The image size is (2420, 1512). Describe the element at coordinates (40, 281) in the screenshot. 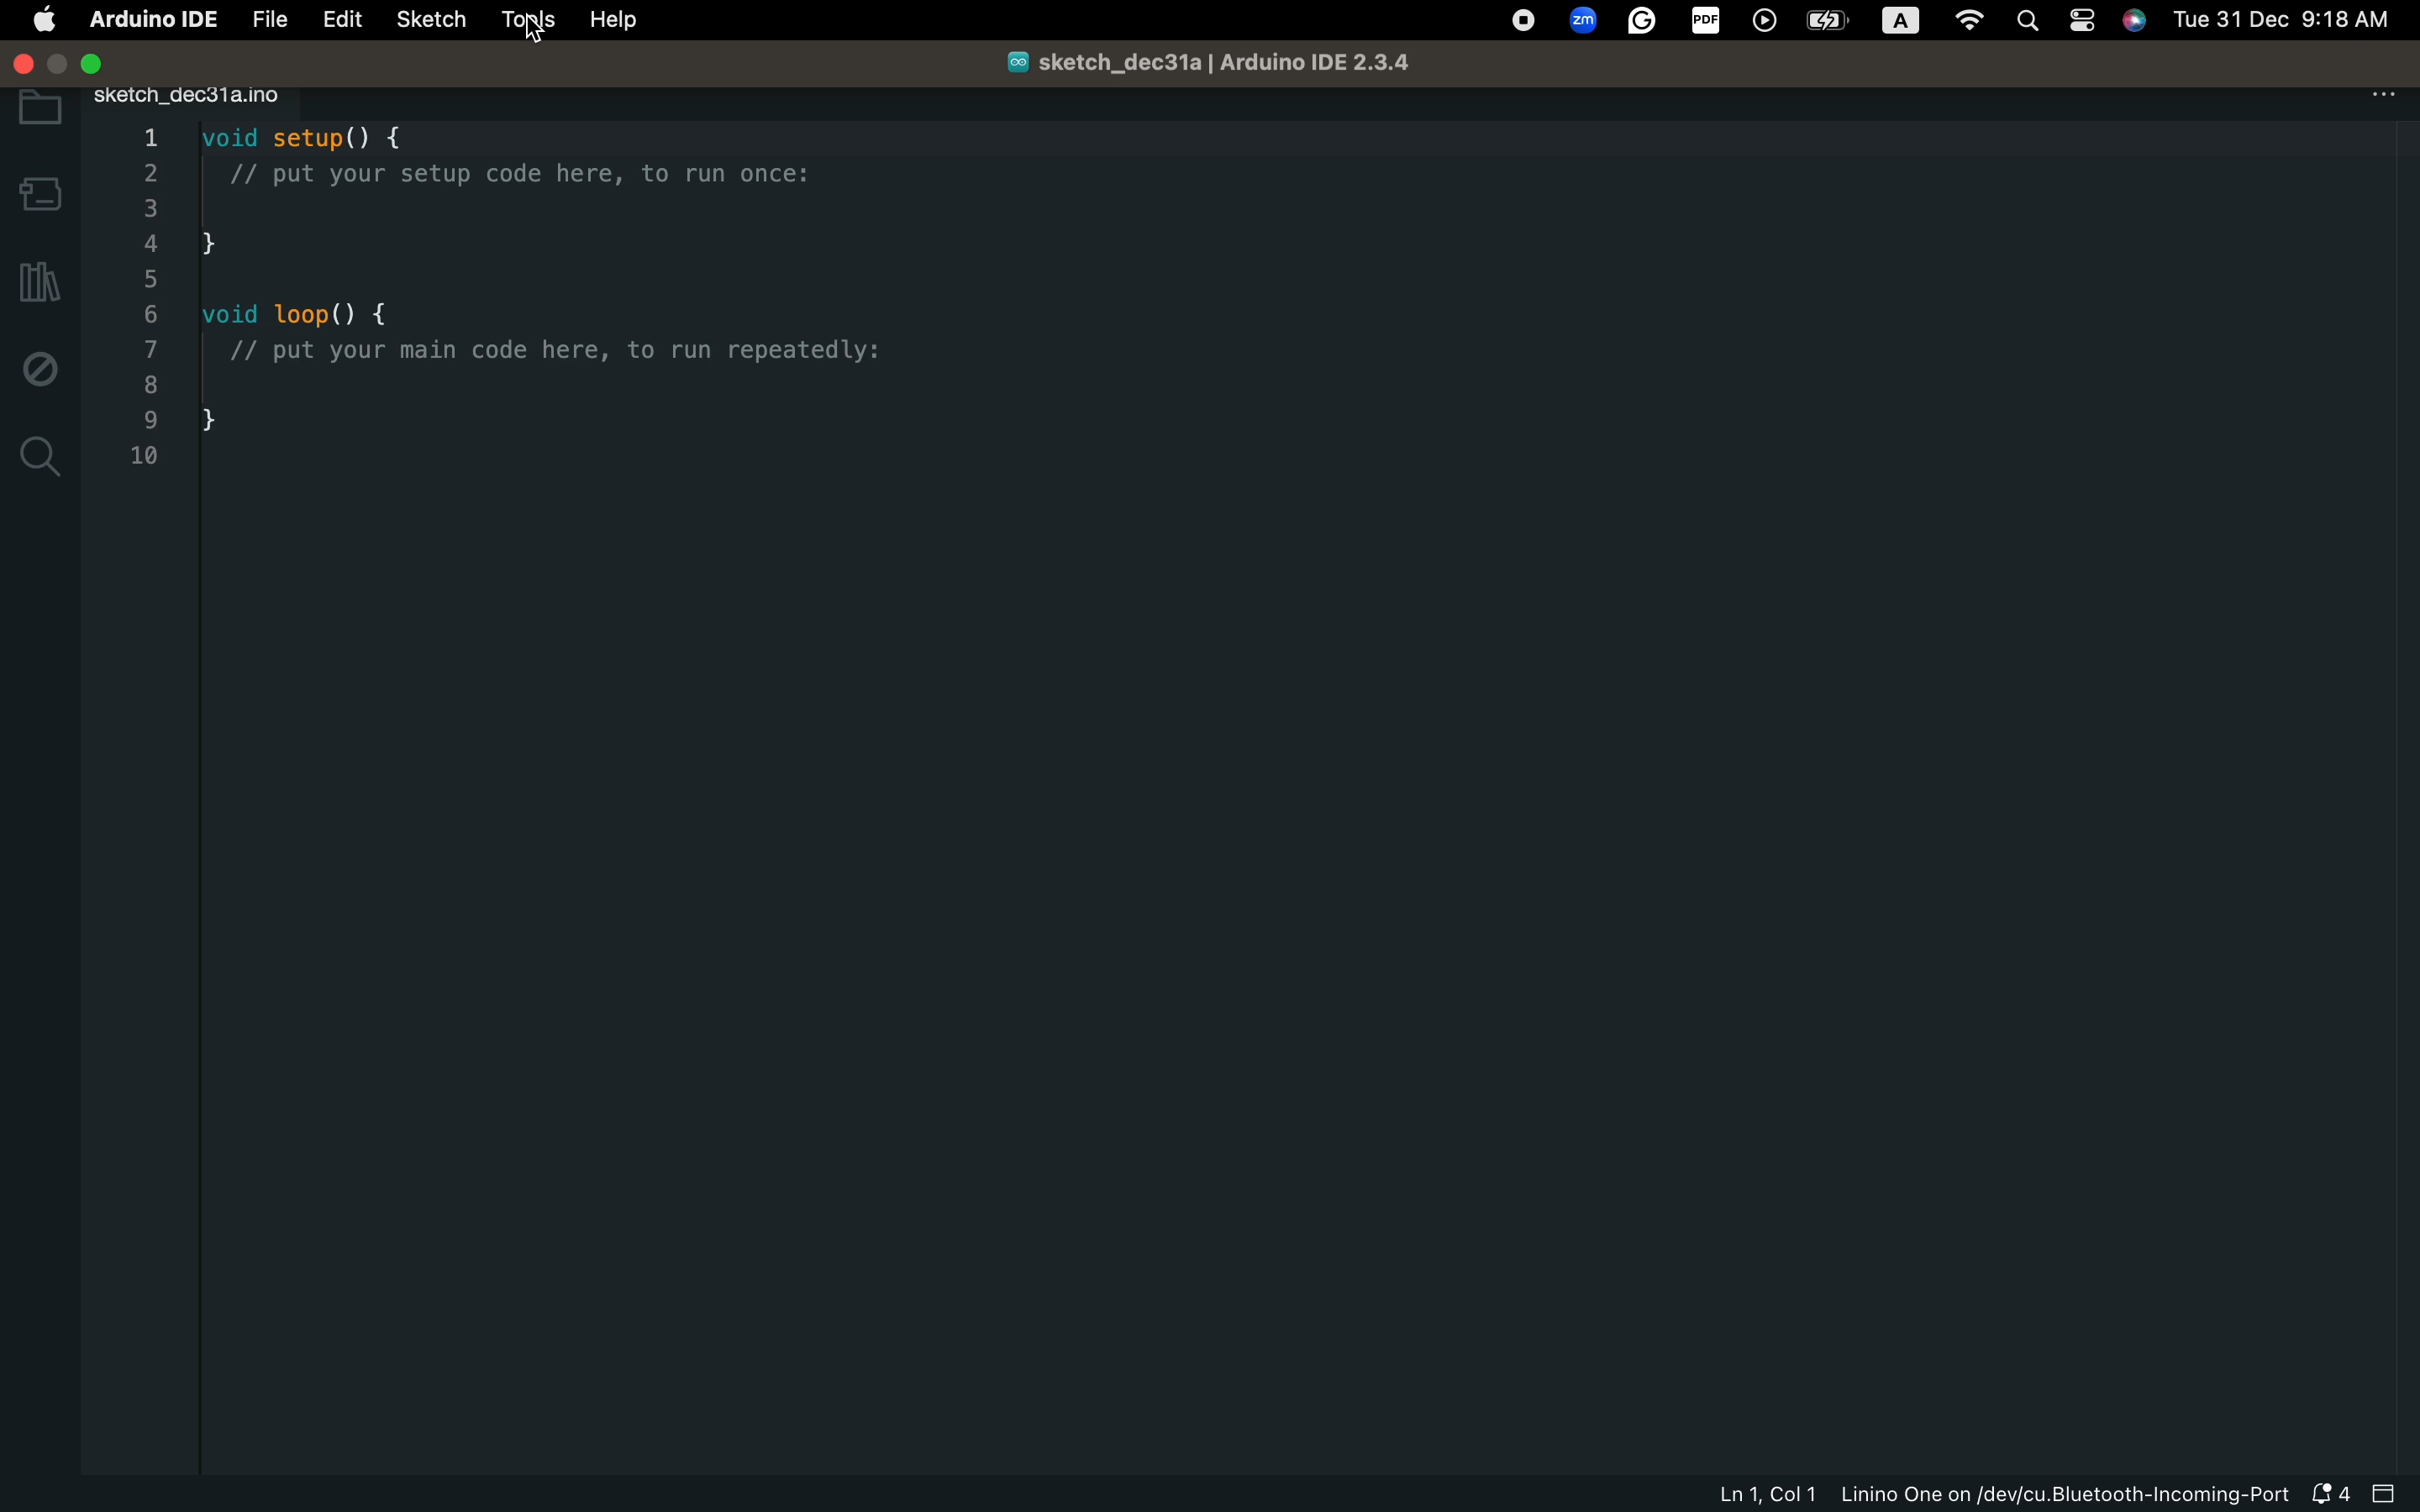

I see `library manager` at that location.